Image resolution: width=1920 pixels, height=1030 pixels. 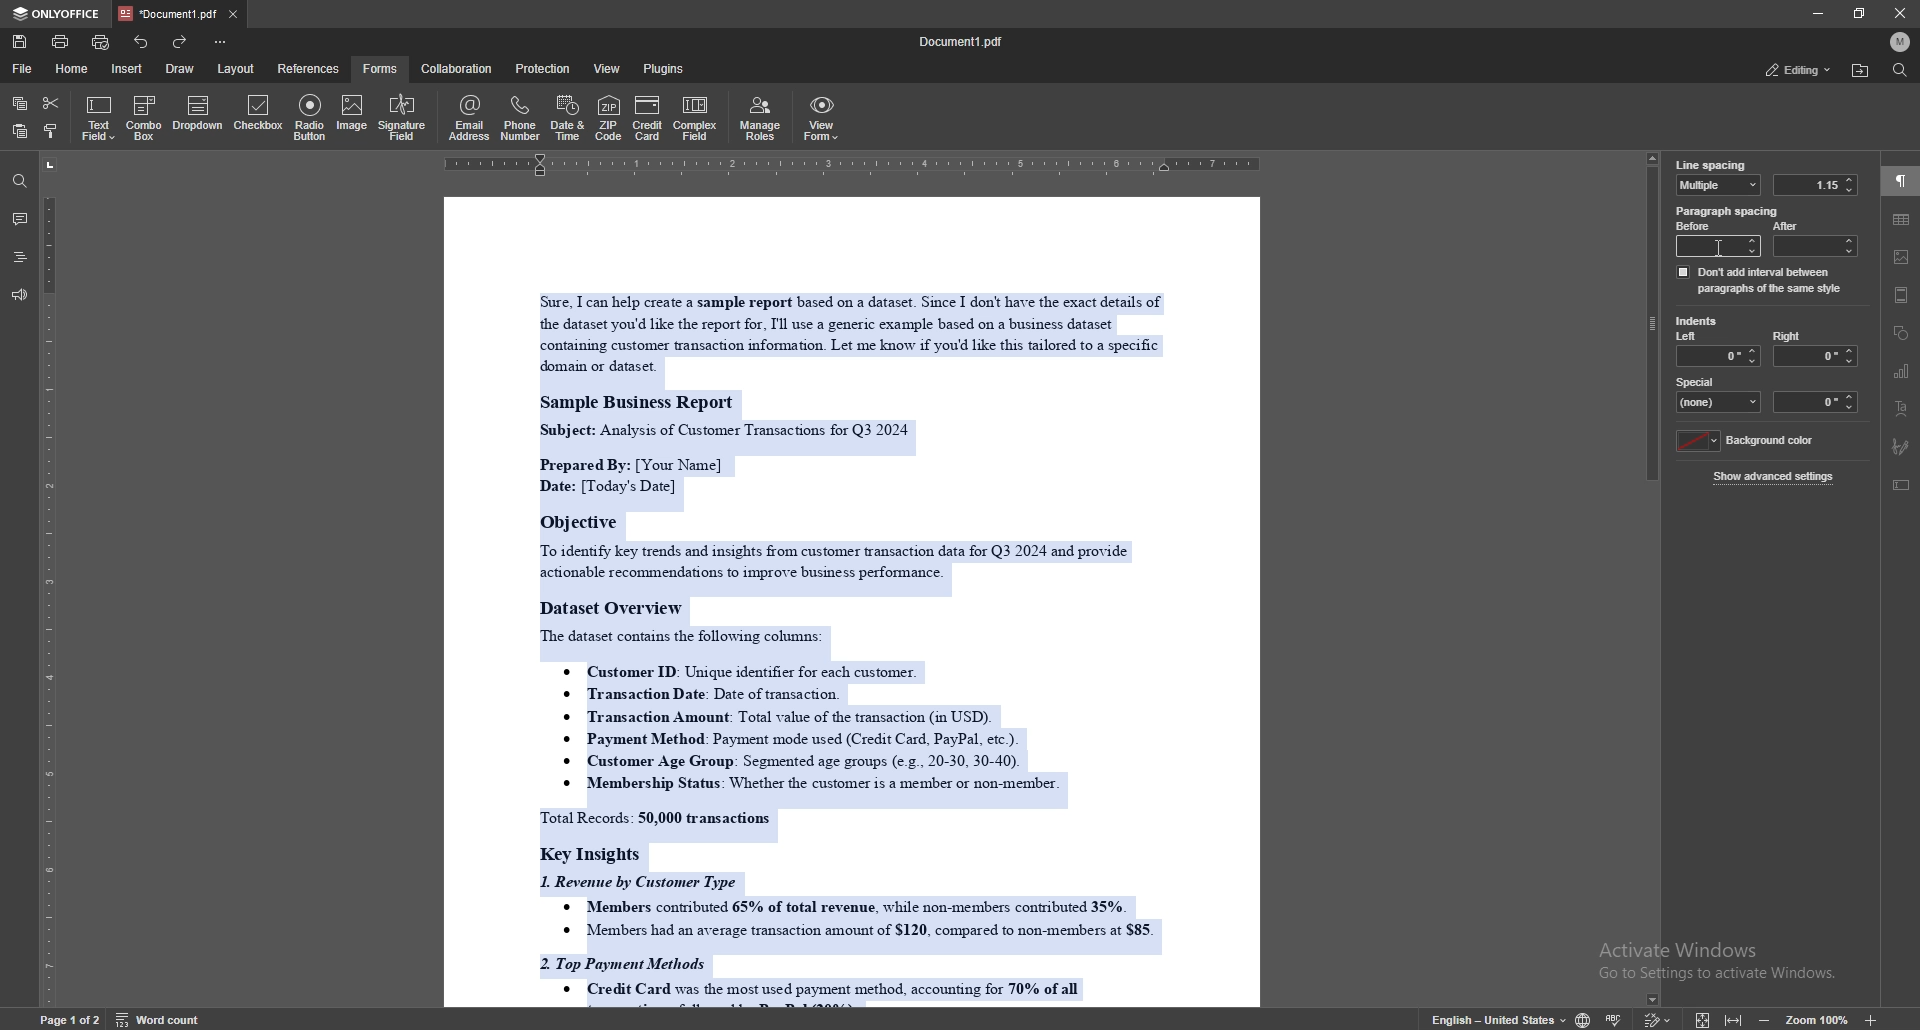 What do you see at coordinates (53, 133) in the screenshot?
I see `copy style` at bounding box center [53, 133].